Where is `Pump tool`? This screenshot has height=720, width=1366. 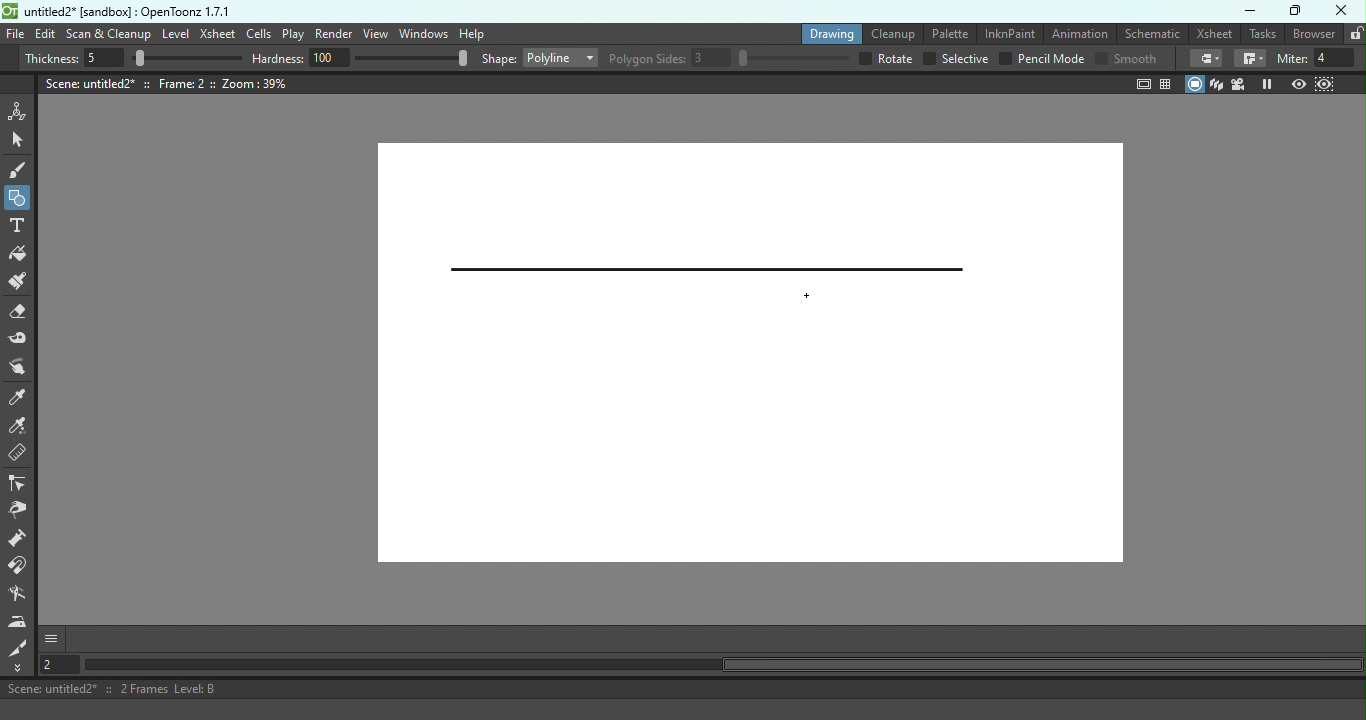
Pump tool is located at coordinates (19, 540).